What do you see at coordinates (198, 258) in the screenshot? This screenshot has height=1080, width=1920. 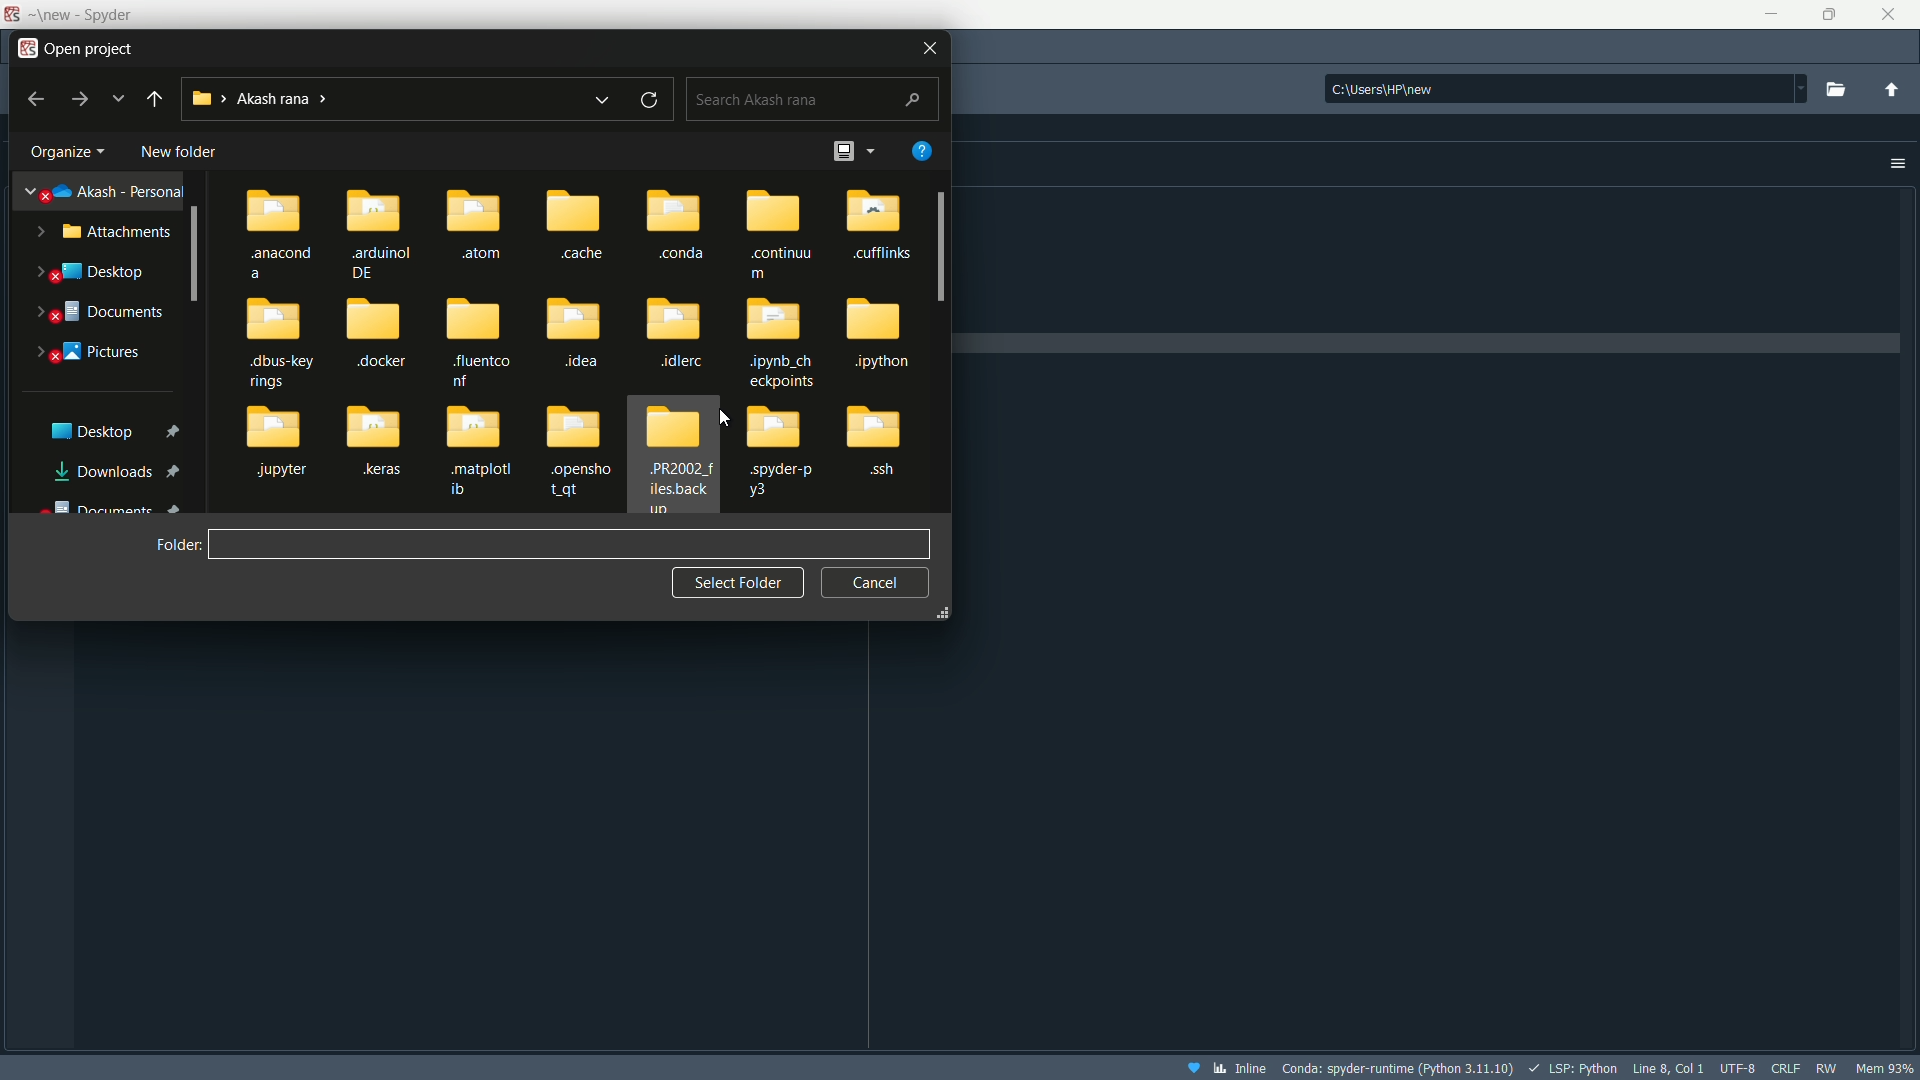 I see `Scrollbar` at bounding box center [198, 258].